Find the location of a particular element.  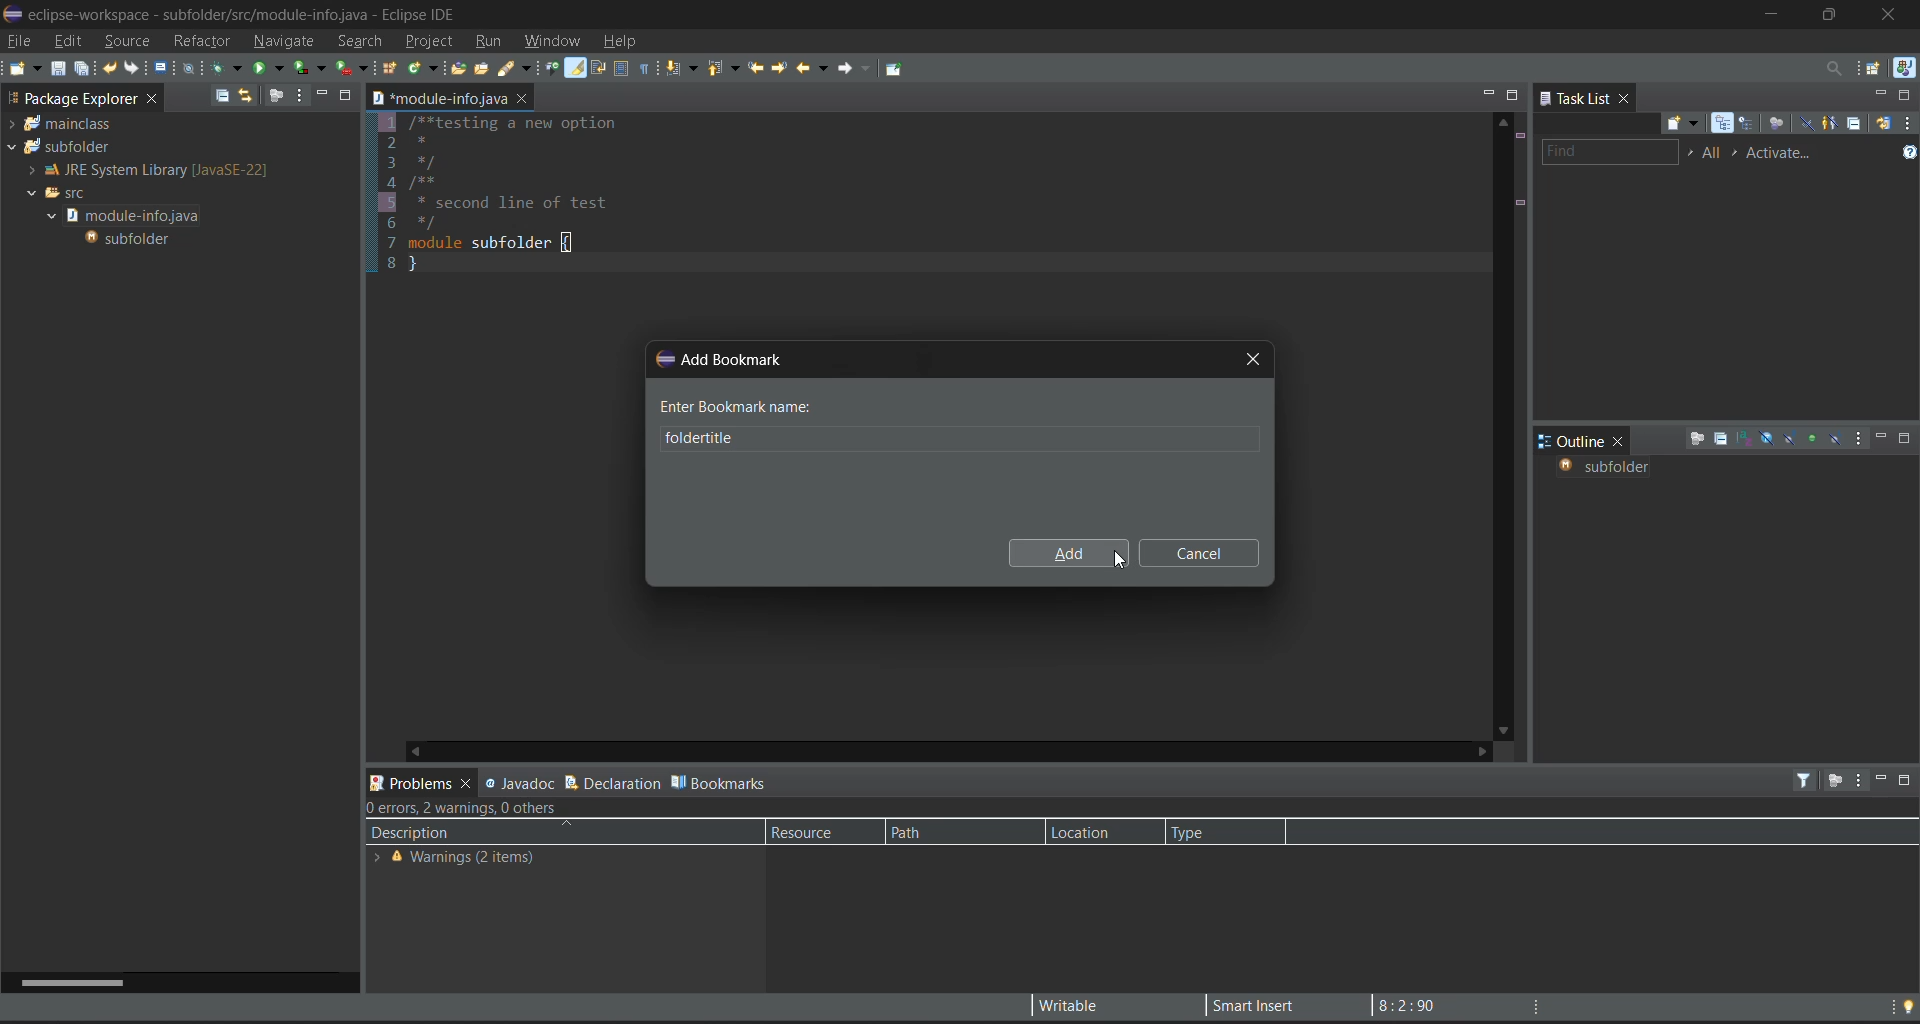

cancel is located at coordinates (1198, 553).